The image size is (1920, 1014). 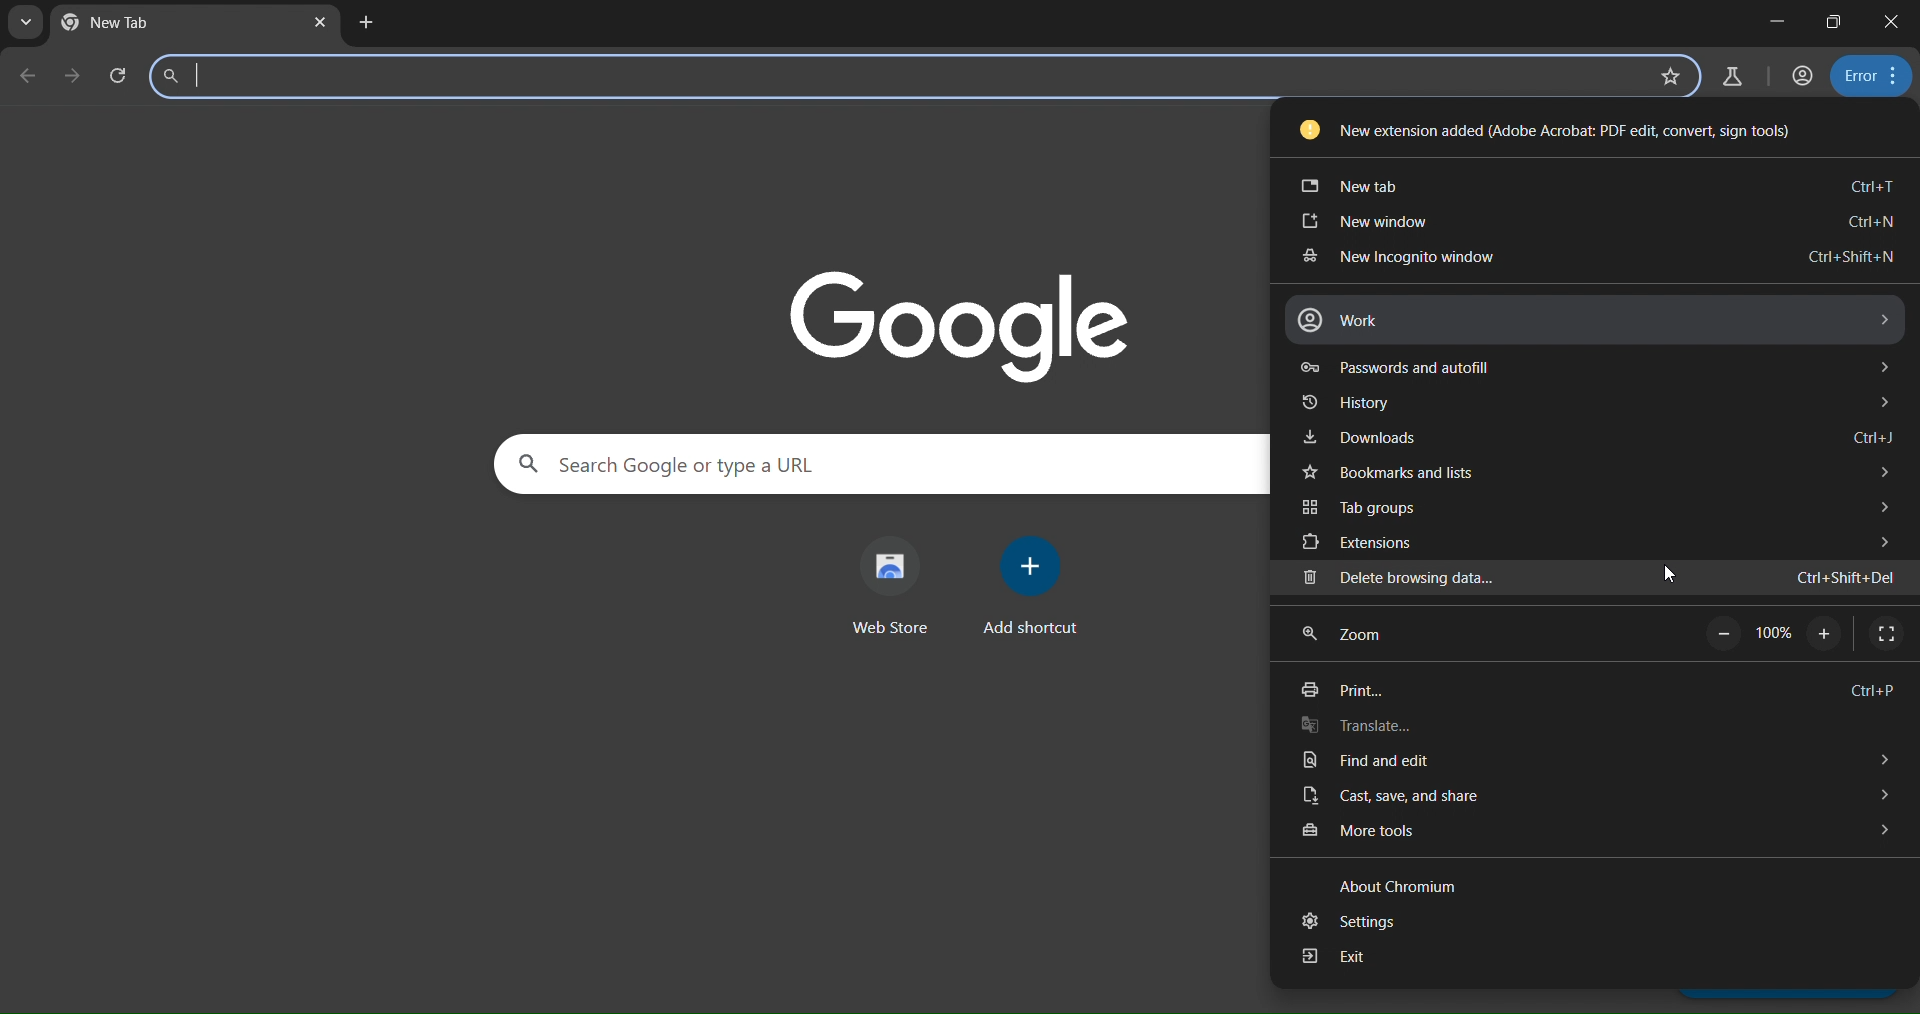 What do you see at coordinates (322, 20) in the screenshot?
I see `close tab` at bounding box center [322, 20].